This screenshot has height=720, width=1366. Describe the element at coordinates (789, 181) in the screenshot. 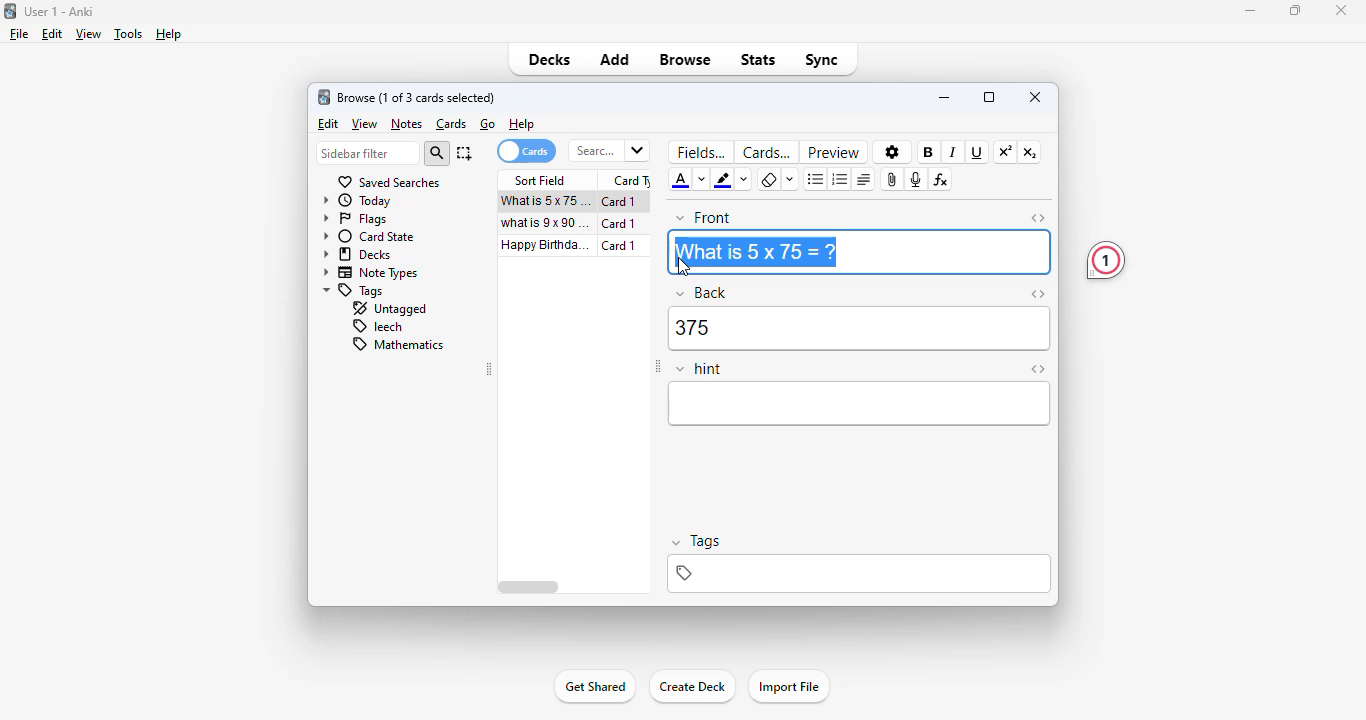

I see `select formatting to remove` at that location.